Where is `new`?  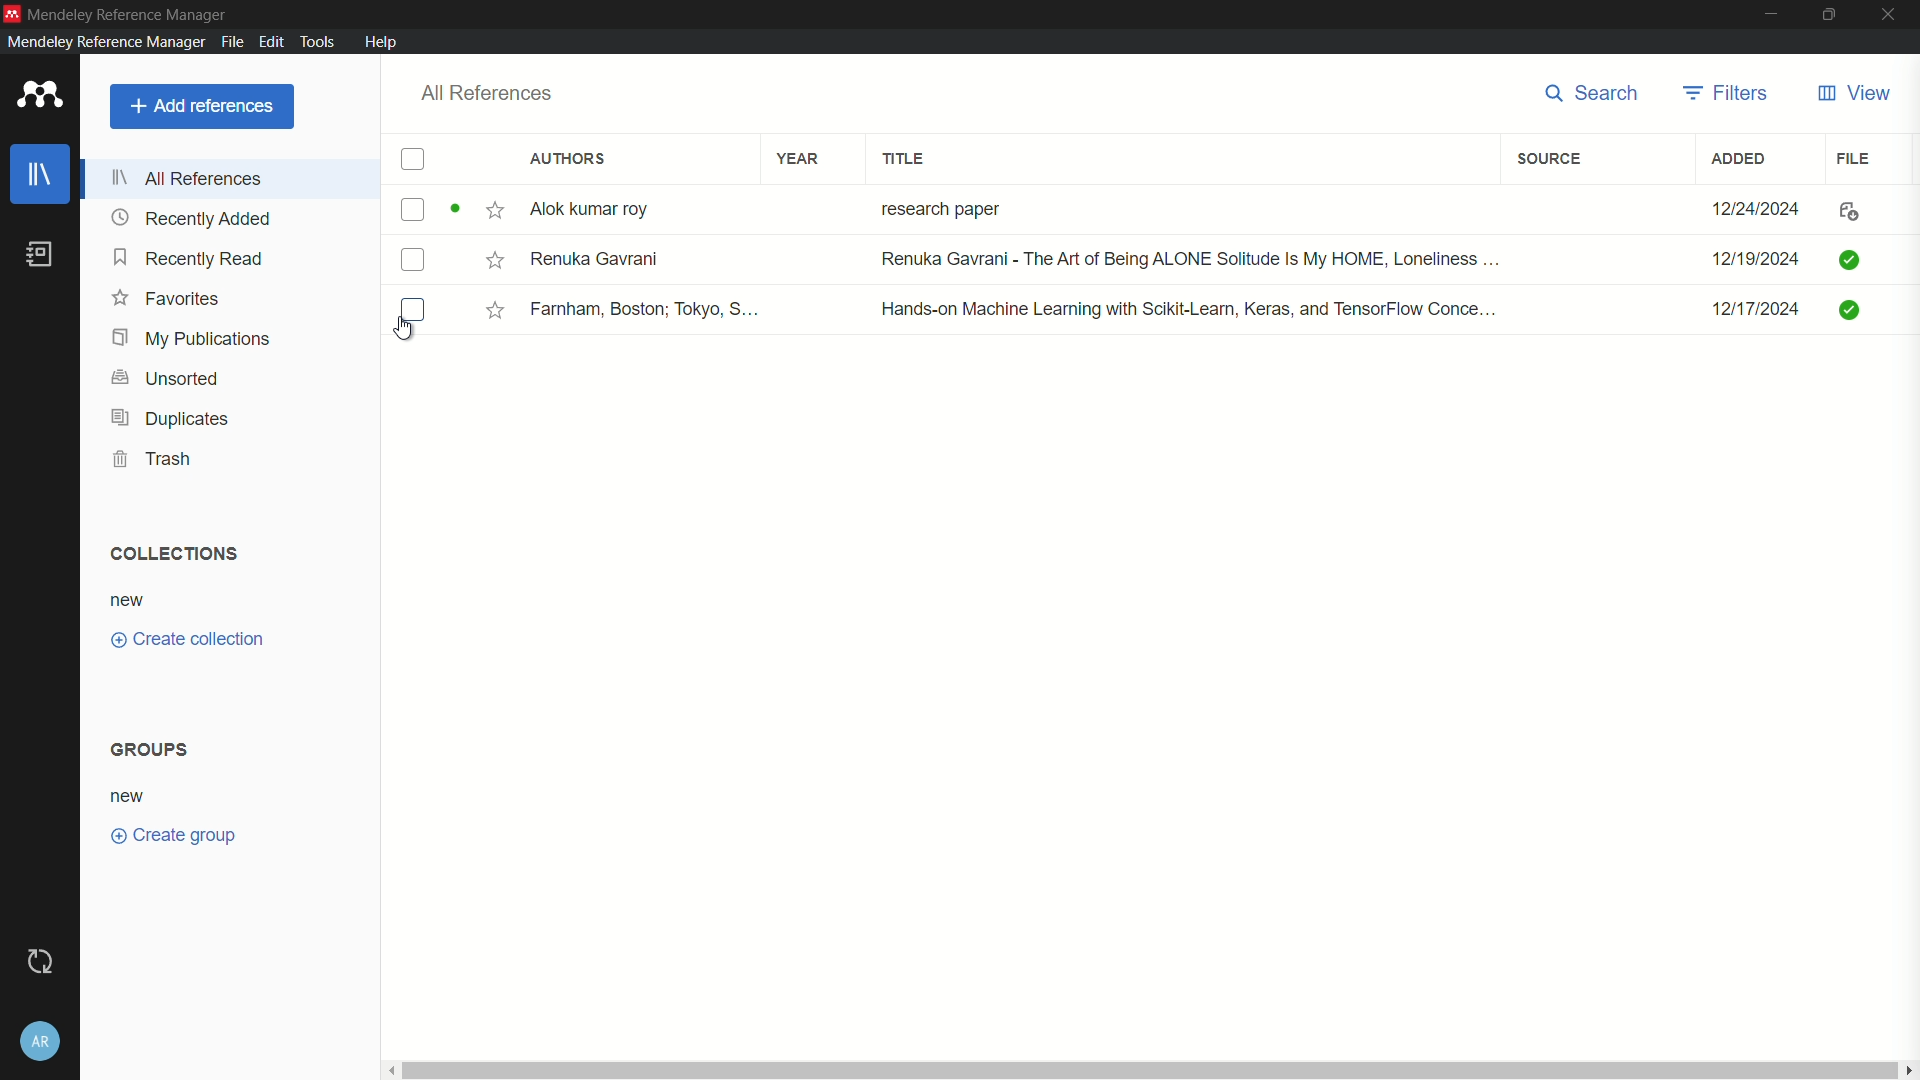 new is located at coordinates (131, 795).